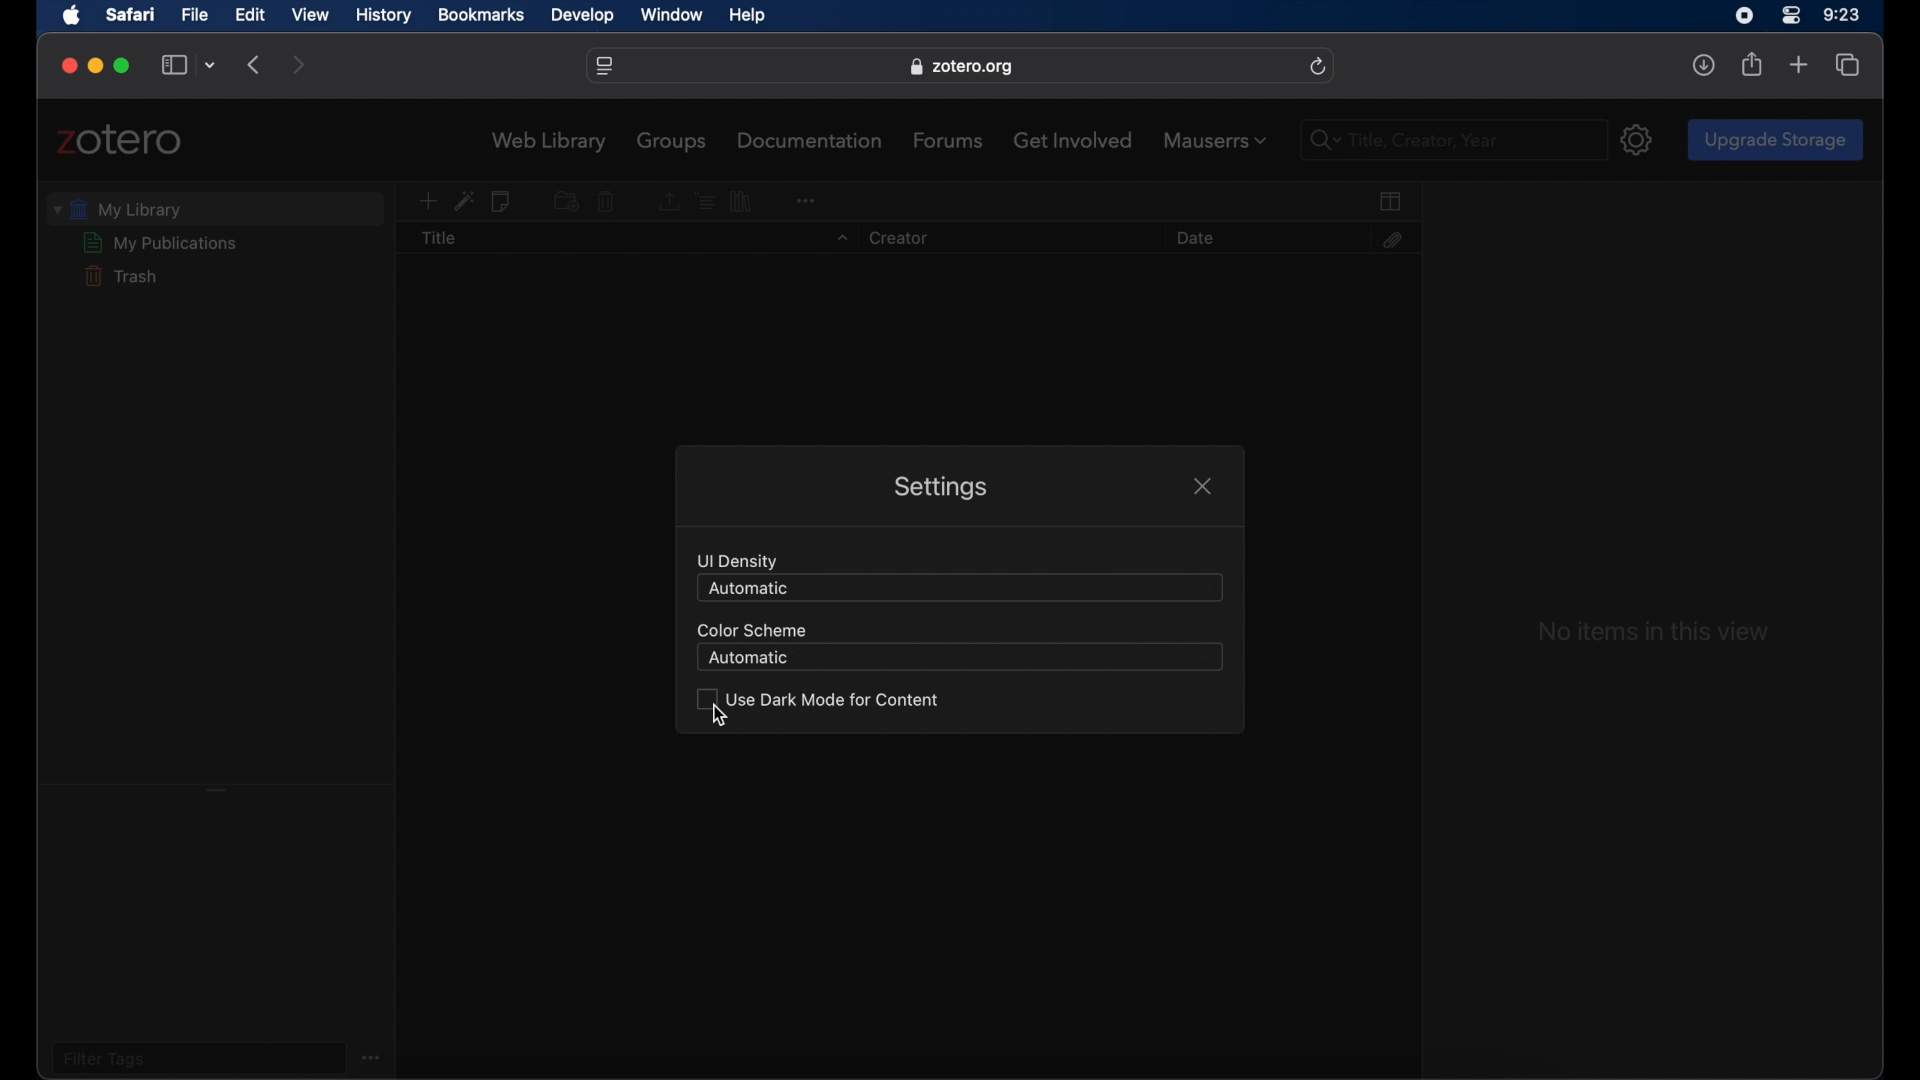 The width and height of the screenshot is (1920, 1080). I want to click on my publications, so click(161, 243).